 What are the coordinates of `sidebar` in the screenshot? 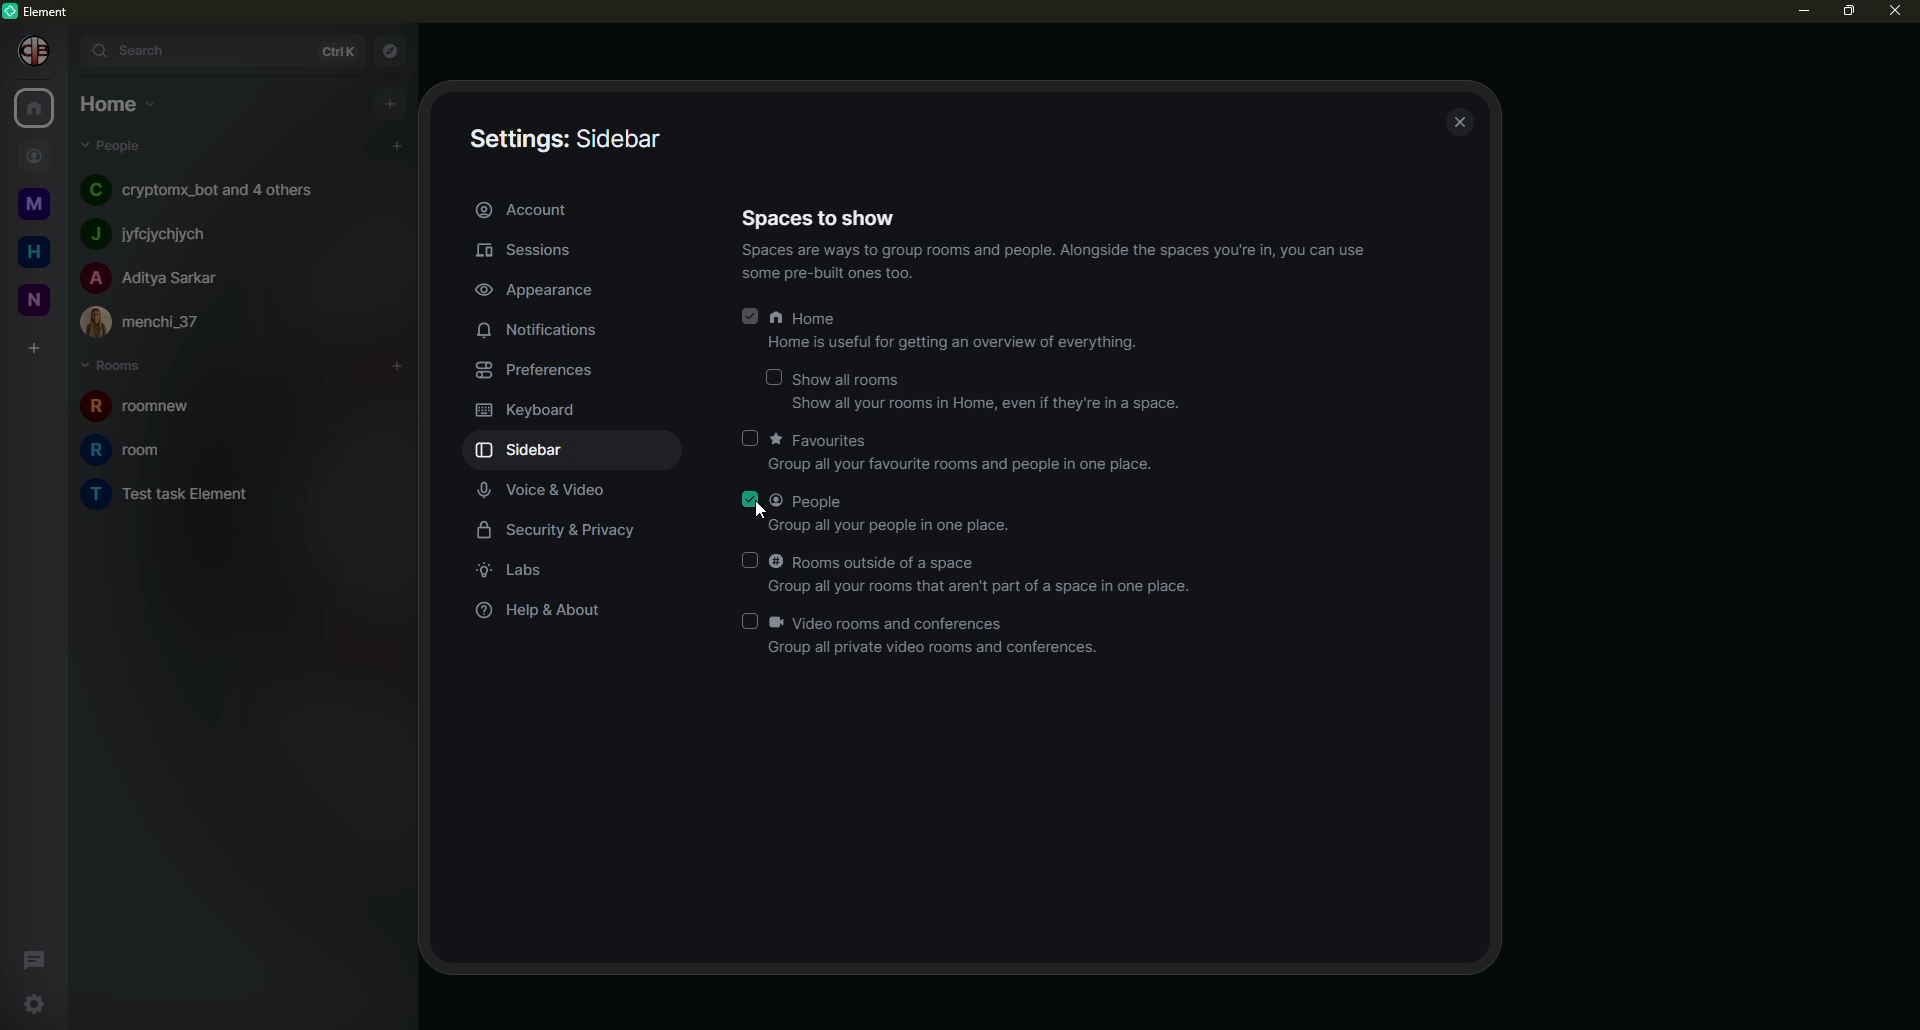 It's located at (528, 450).